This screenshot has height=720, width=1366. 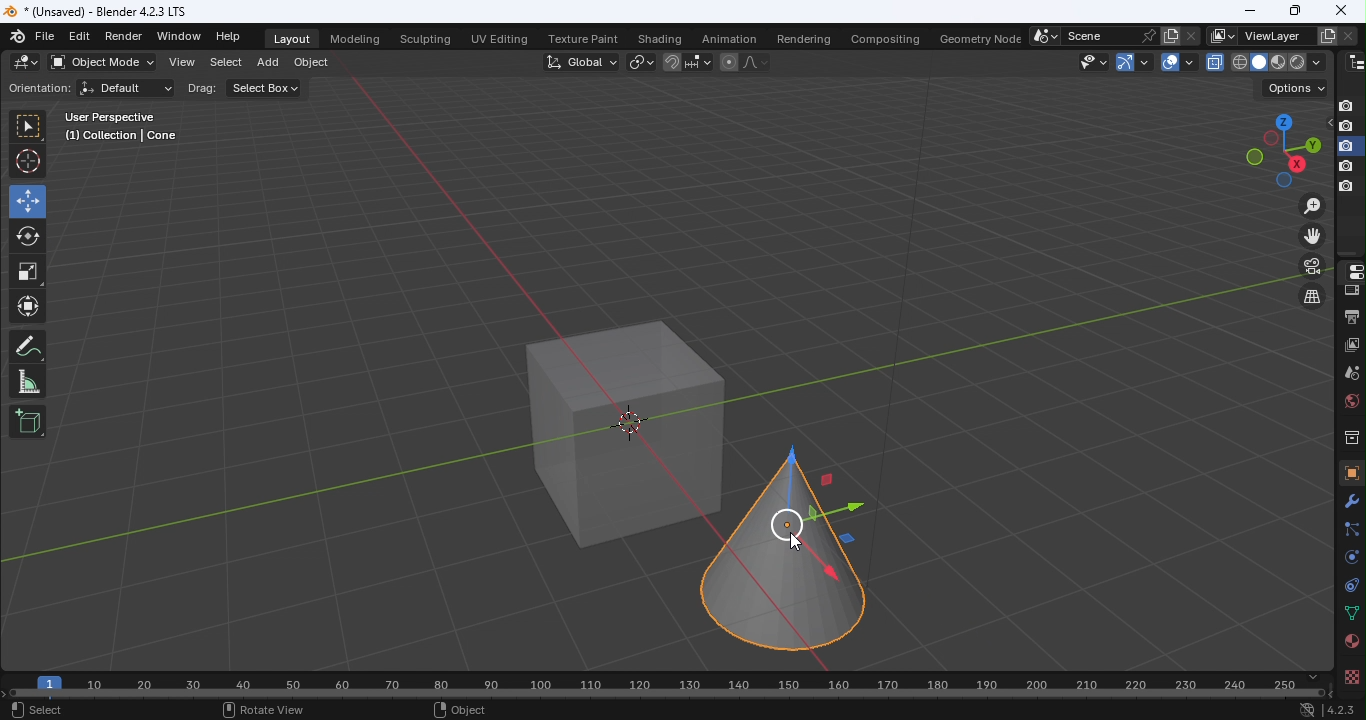 What do you see at coordinates (1350, 436) in the screenshot?
I see `Collection` at bounding box center [1350, 436].